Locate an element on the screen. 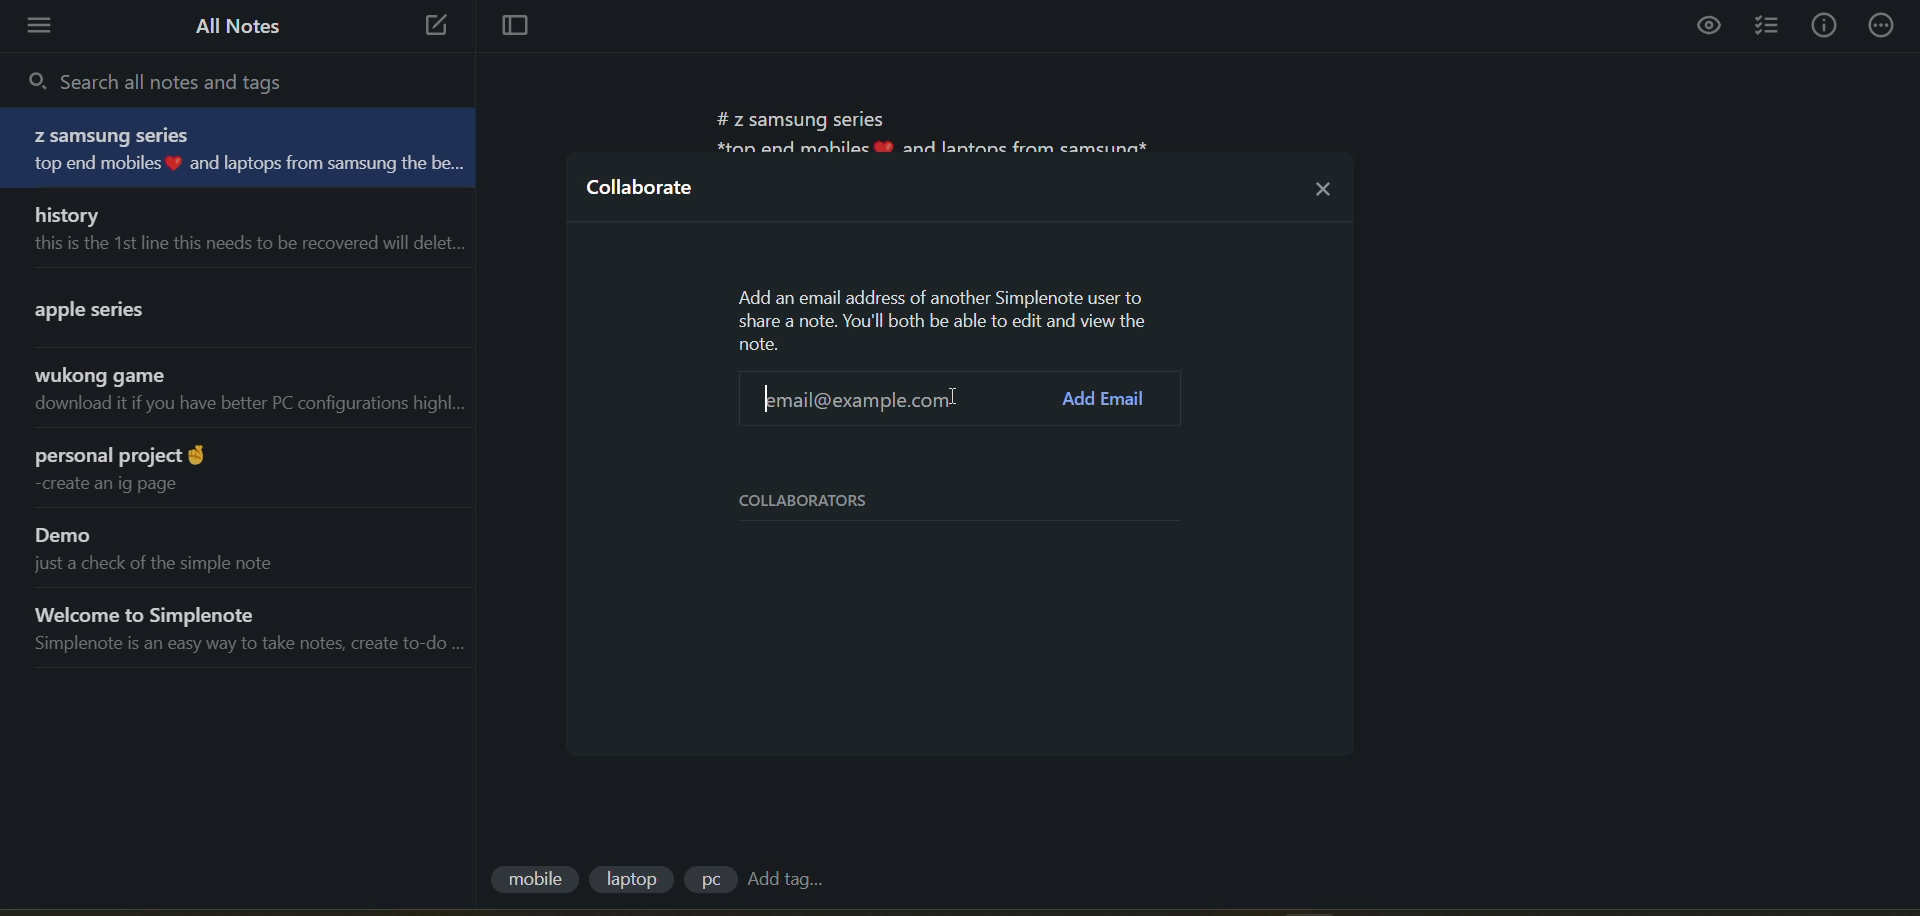  add tag is located at coordinates (784, 880).